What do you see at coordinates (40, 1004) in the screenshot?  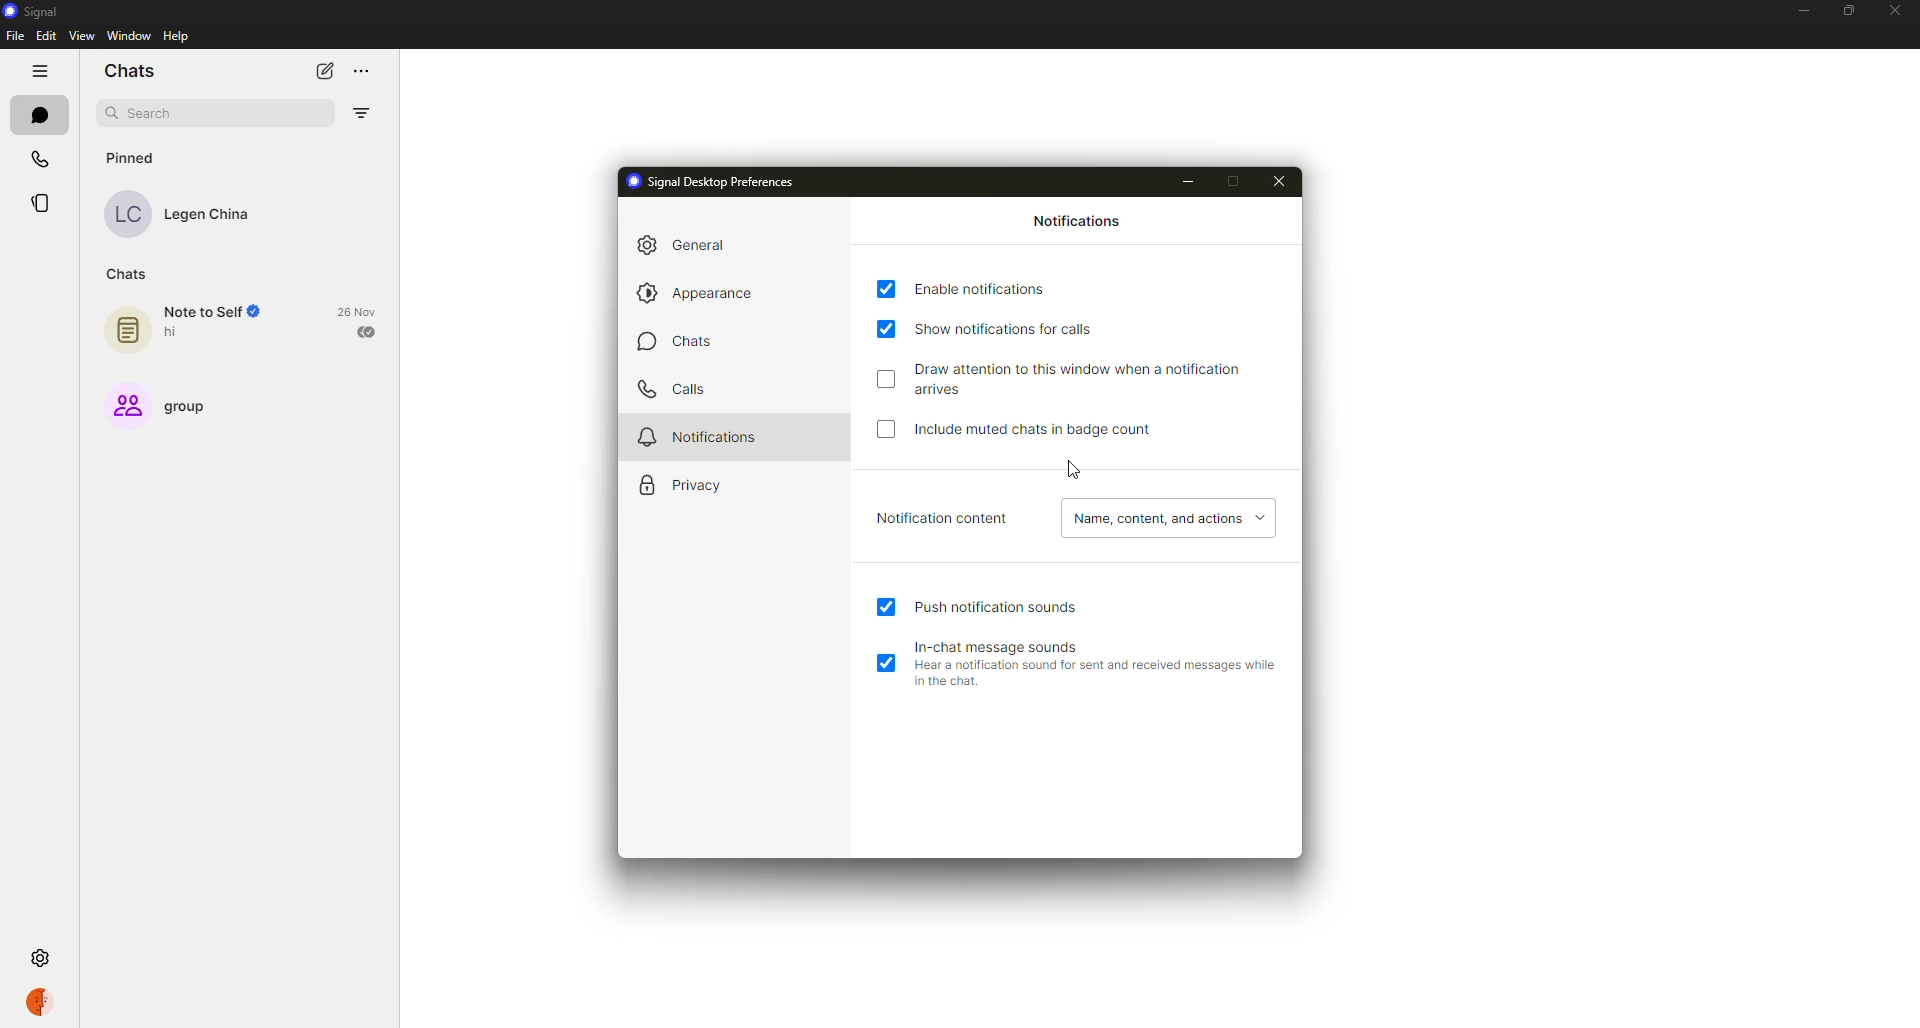 I see `profile` at bounding box center [40, 1004].